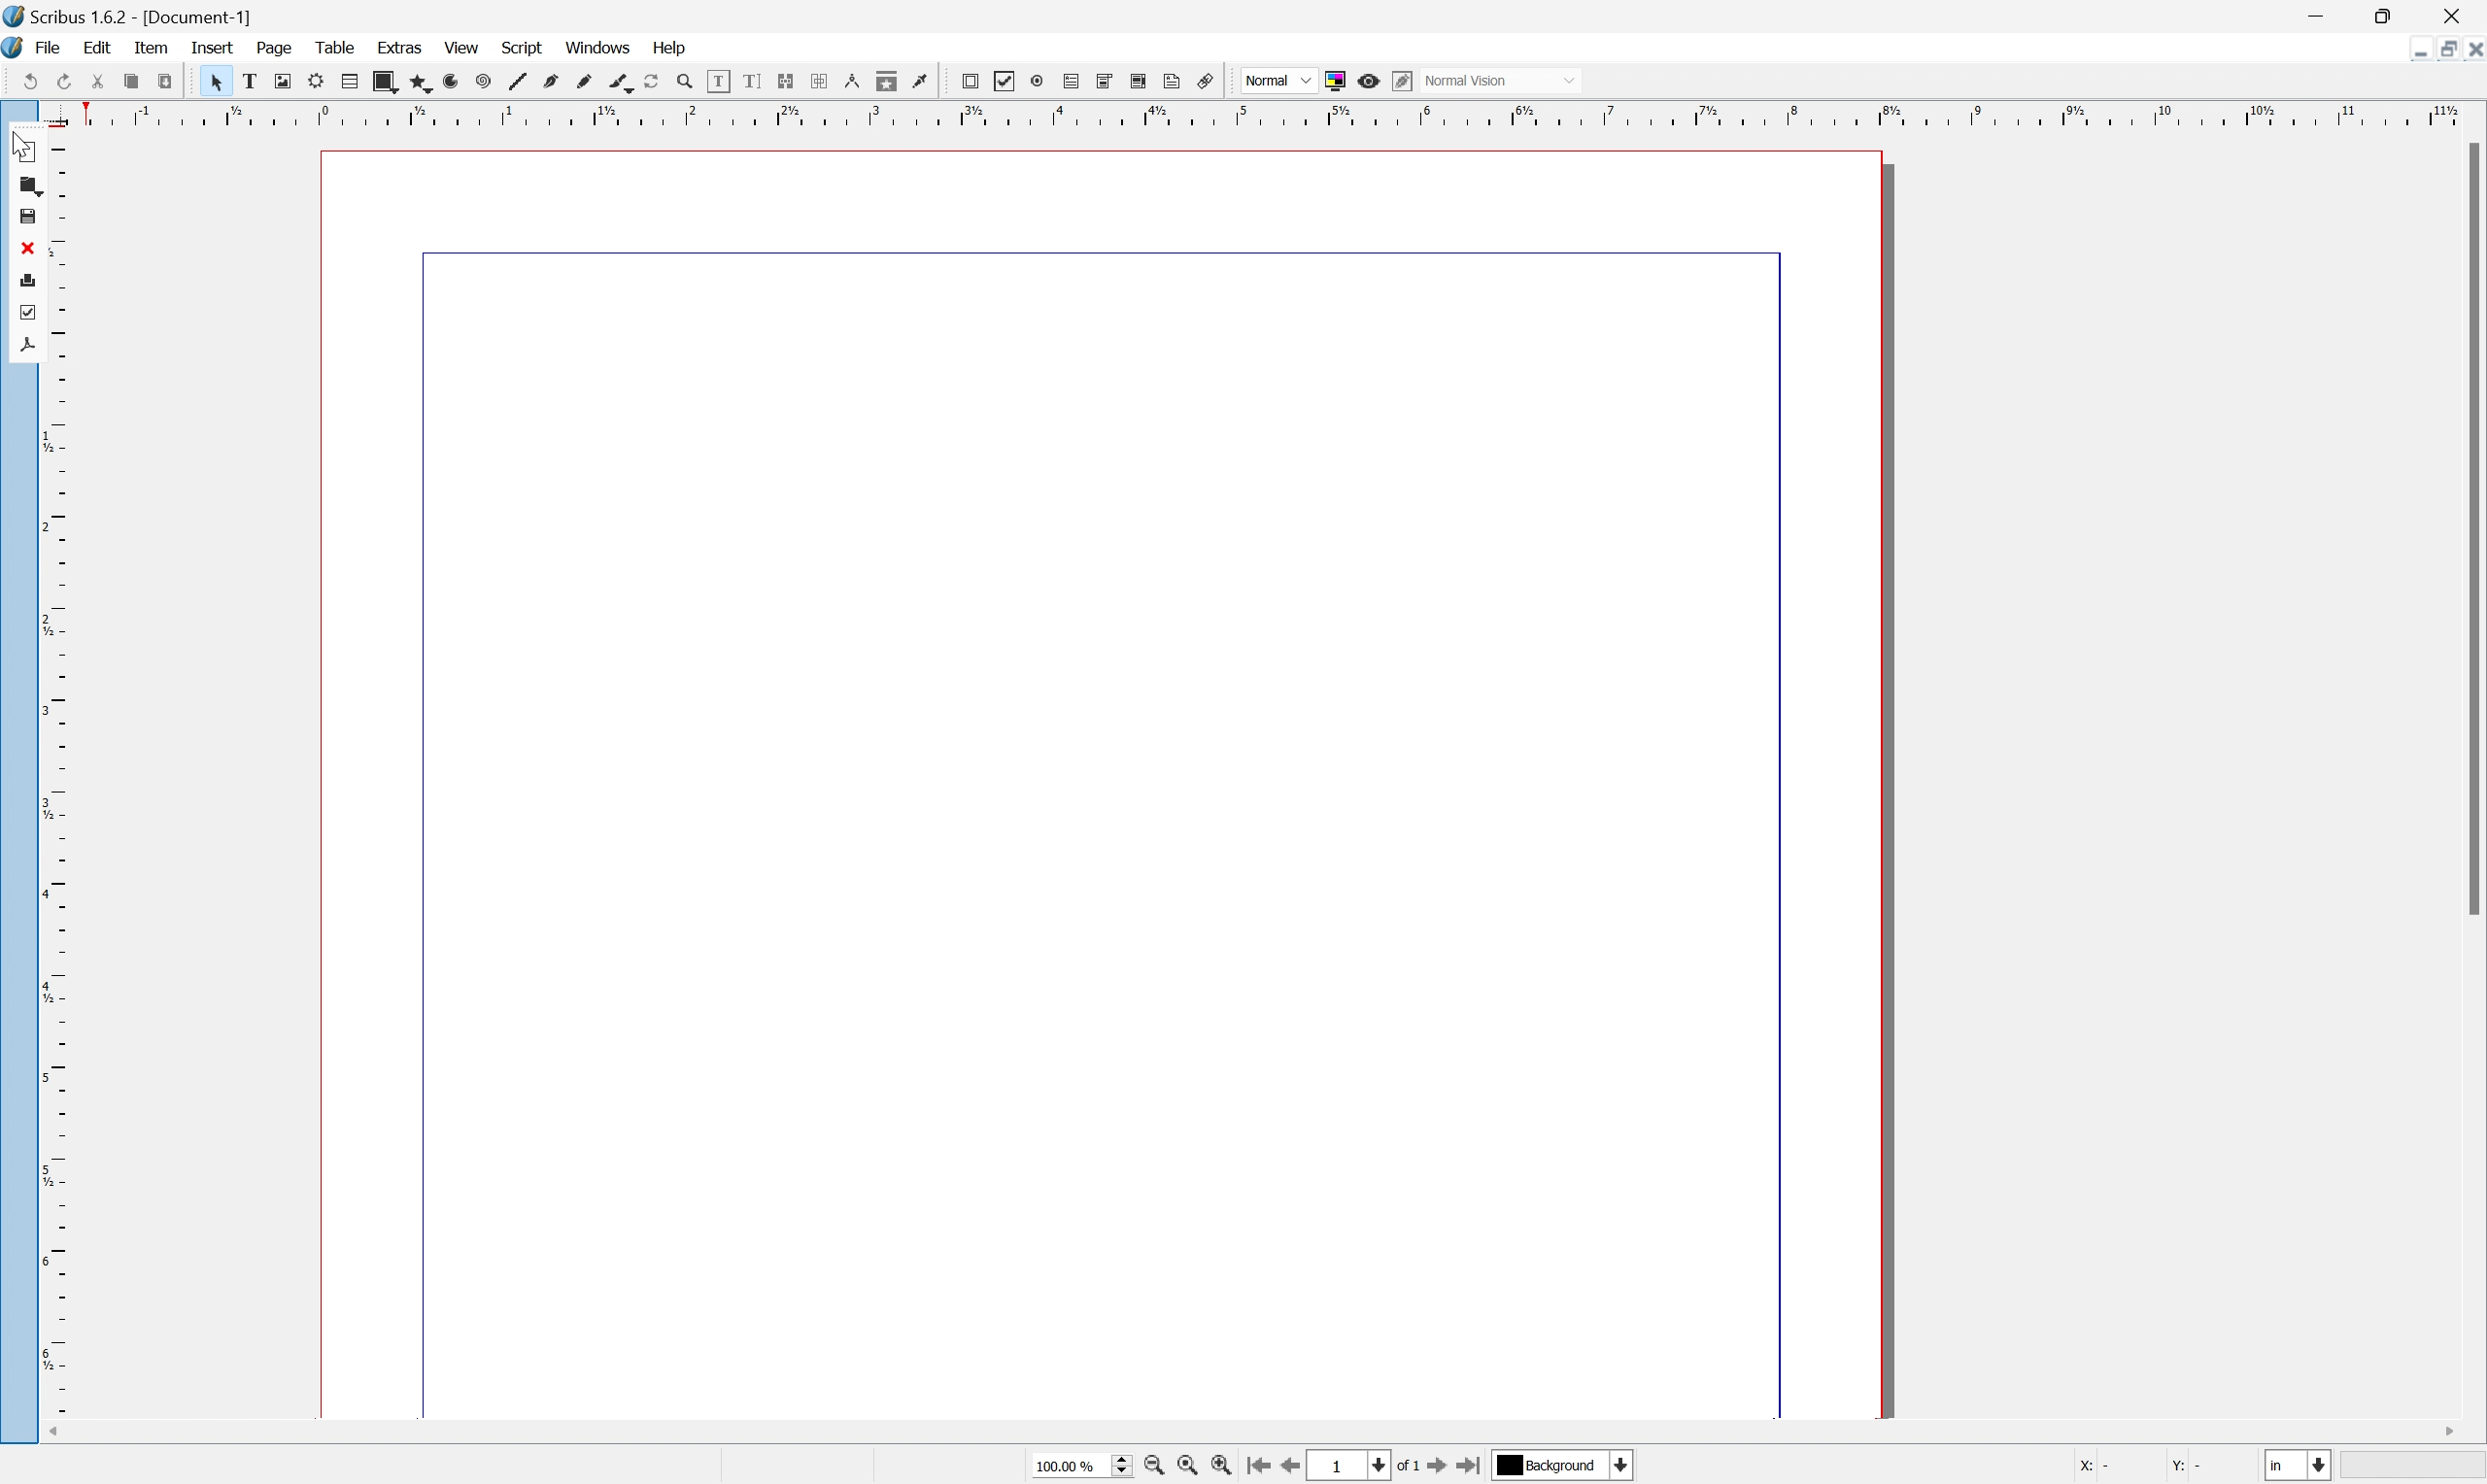  I want to click on shape, so click(617, 82).